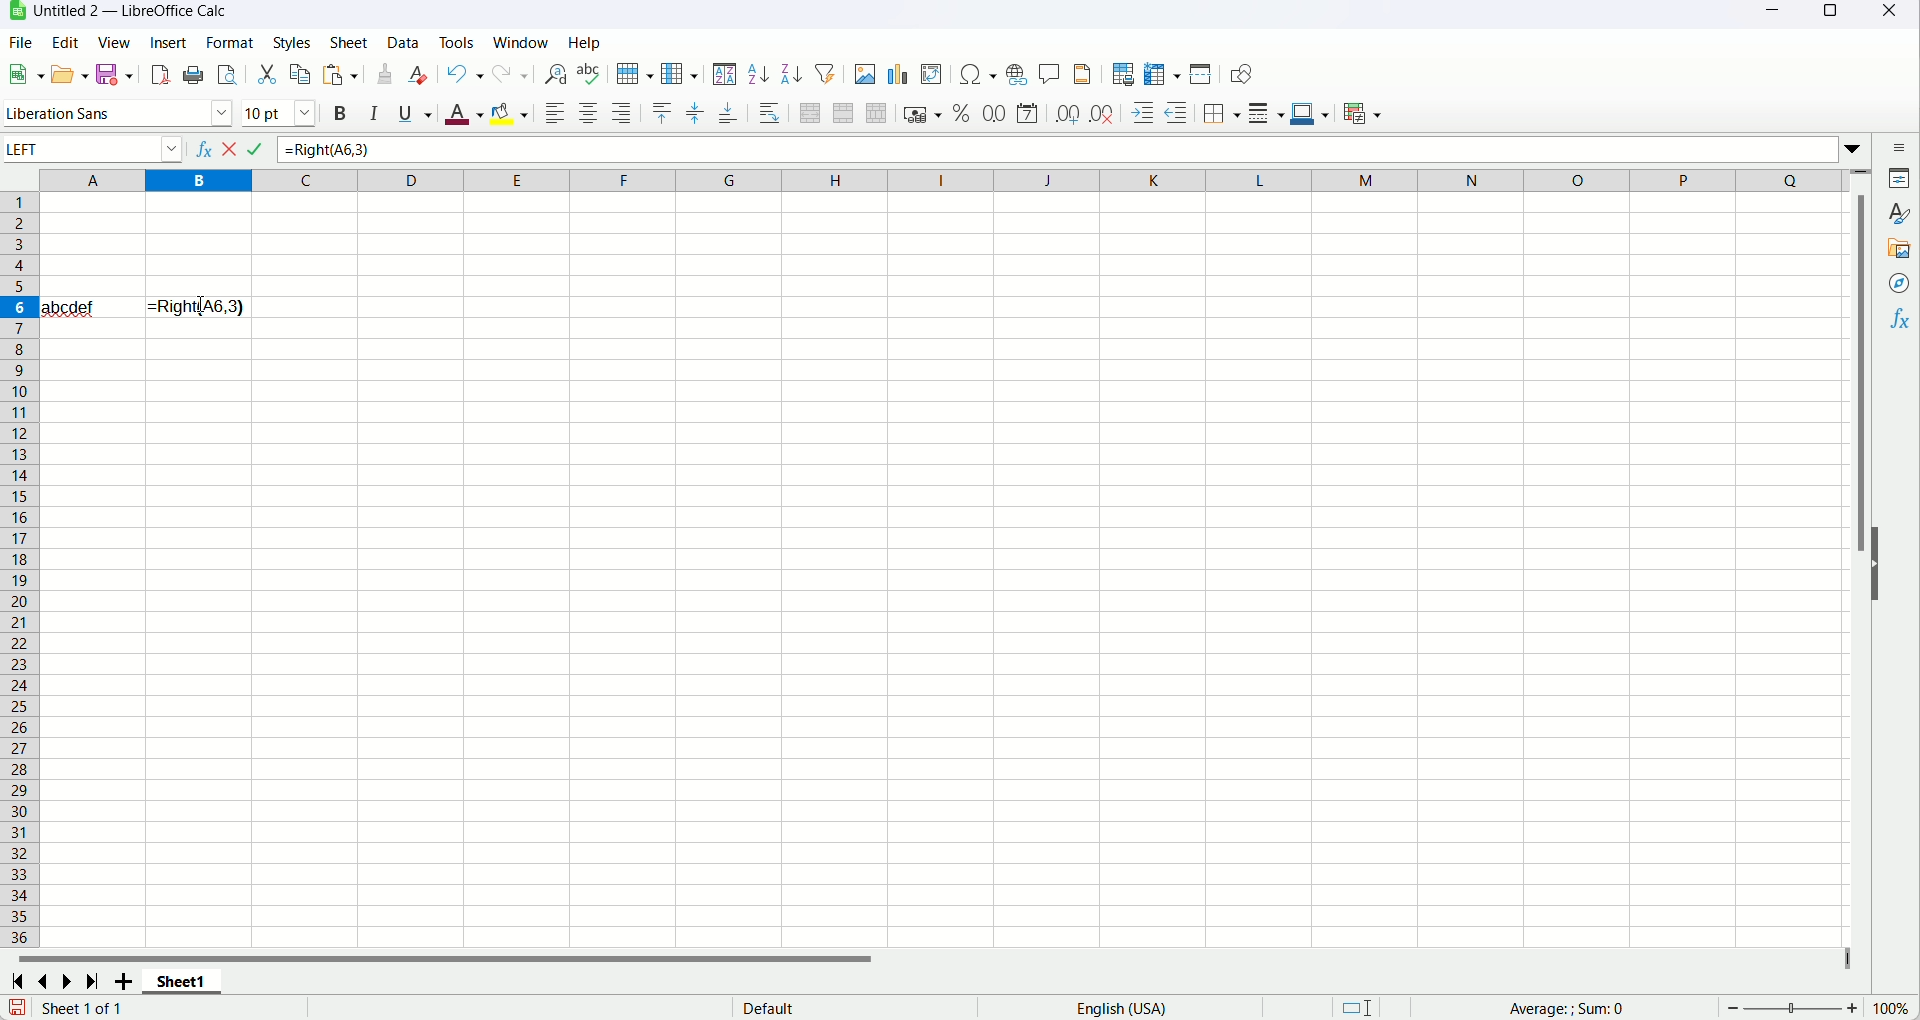 This screenshot has height=1020, width=1920. What do you see at coordinates (1863, 558) in the screenshot?
I see `vertical scroll bar` at bounding box center [1863, 558].